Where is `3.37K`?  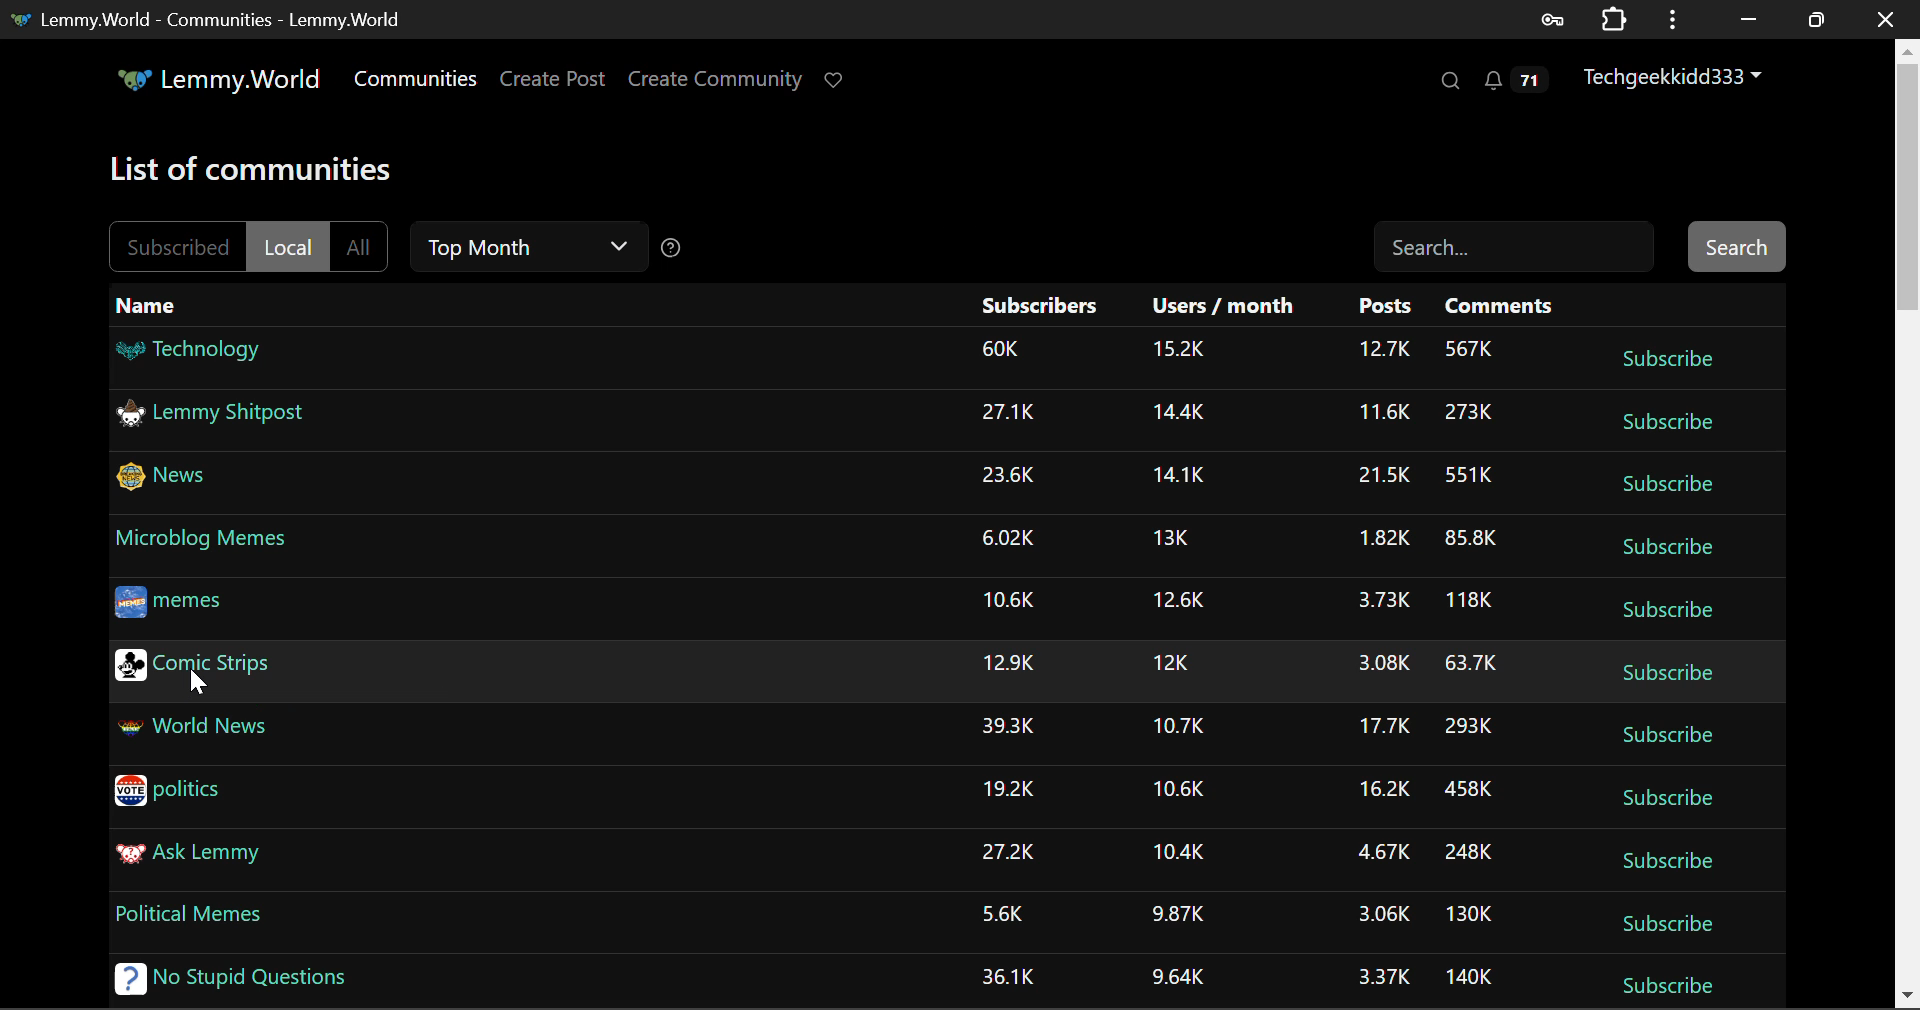
3.37K is located at coordinates (1388, 975).